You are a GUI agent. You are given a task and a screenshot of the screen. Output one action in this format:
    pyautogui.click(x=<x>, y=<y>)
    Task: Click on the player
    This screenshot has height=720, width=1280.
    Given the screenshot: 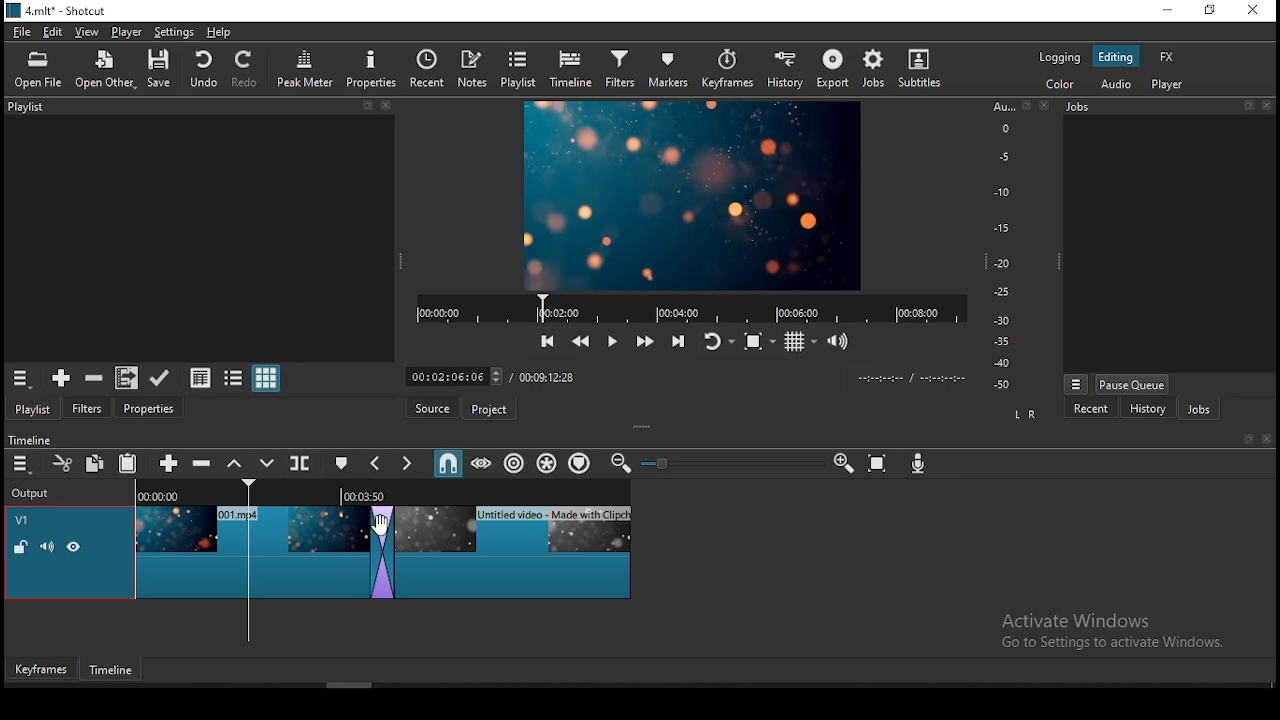 What is the action you would take?
    pyautogui.click(x=1167, y=86)
    